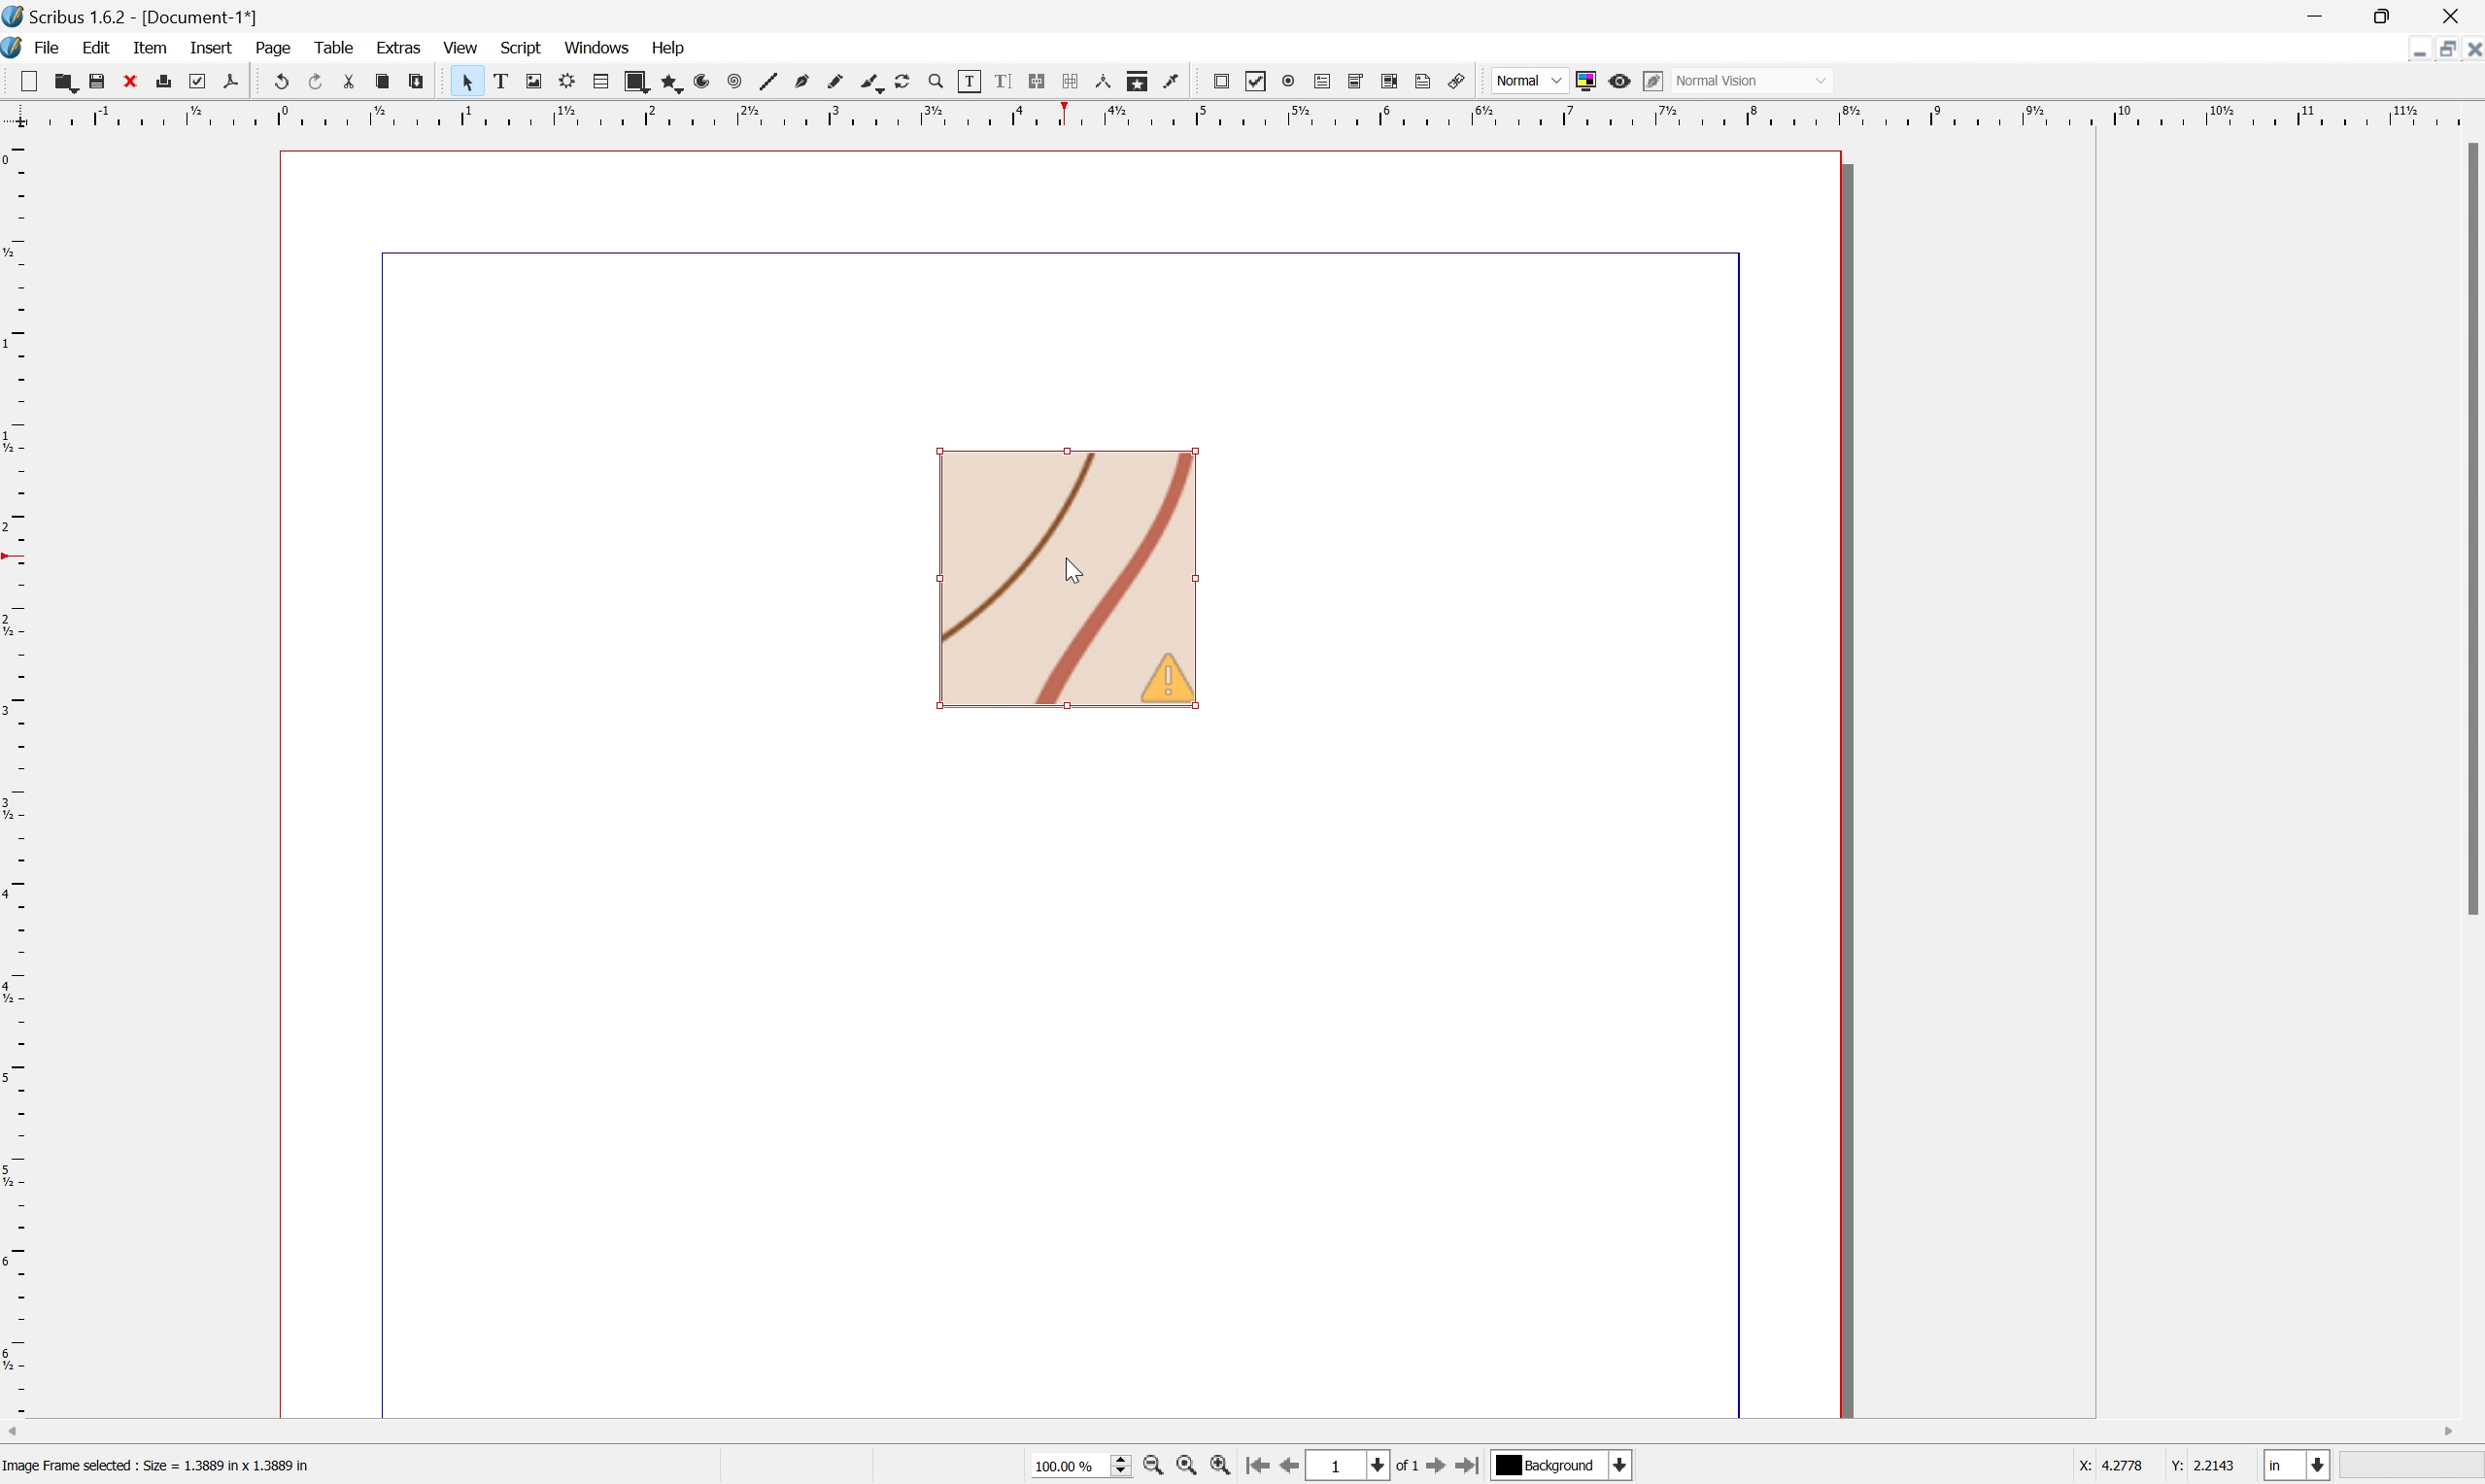 The width and height of the screenshot is (2485, 1484). Describe the element at coordinates (568, 81) in the screenshot. I see `Render frame` at that location.